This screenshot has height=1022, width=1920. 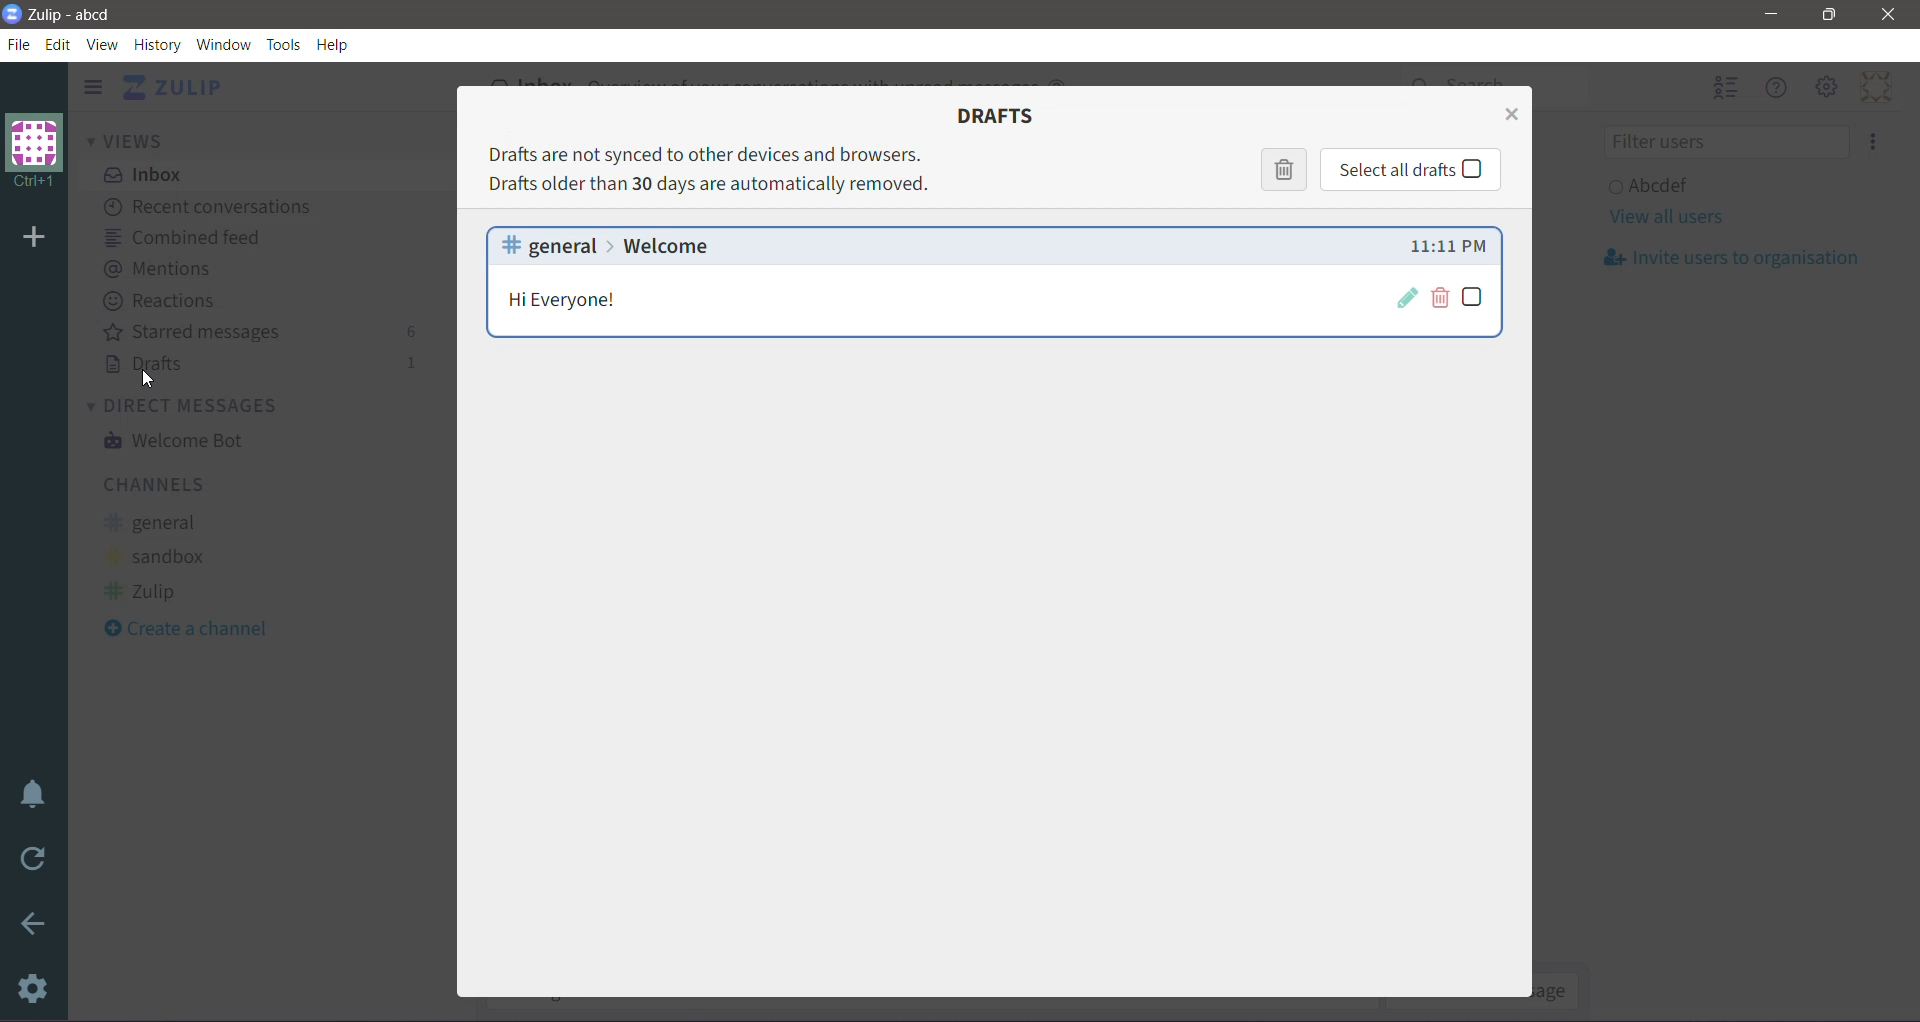 I want to click on Combined feed, so click(x=190, y=237).